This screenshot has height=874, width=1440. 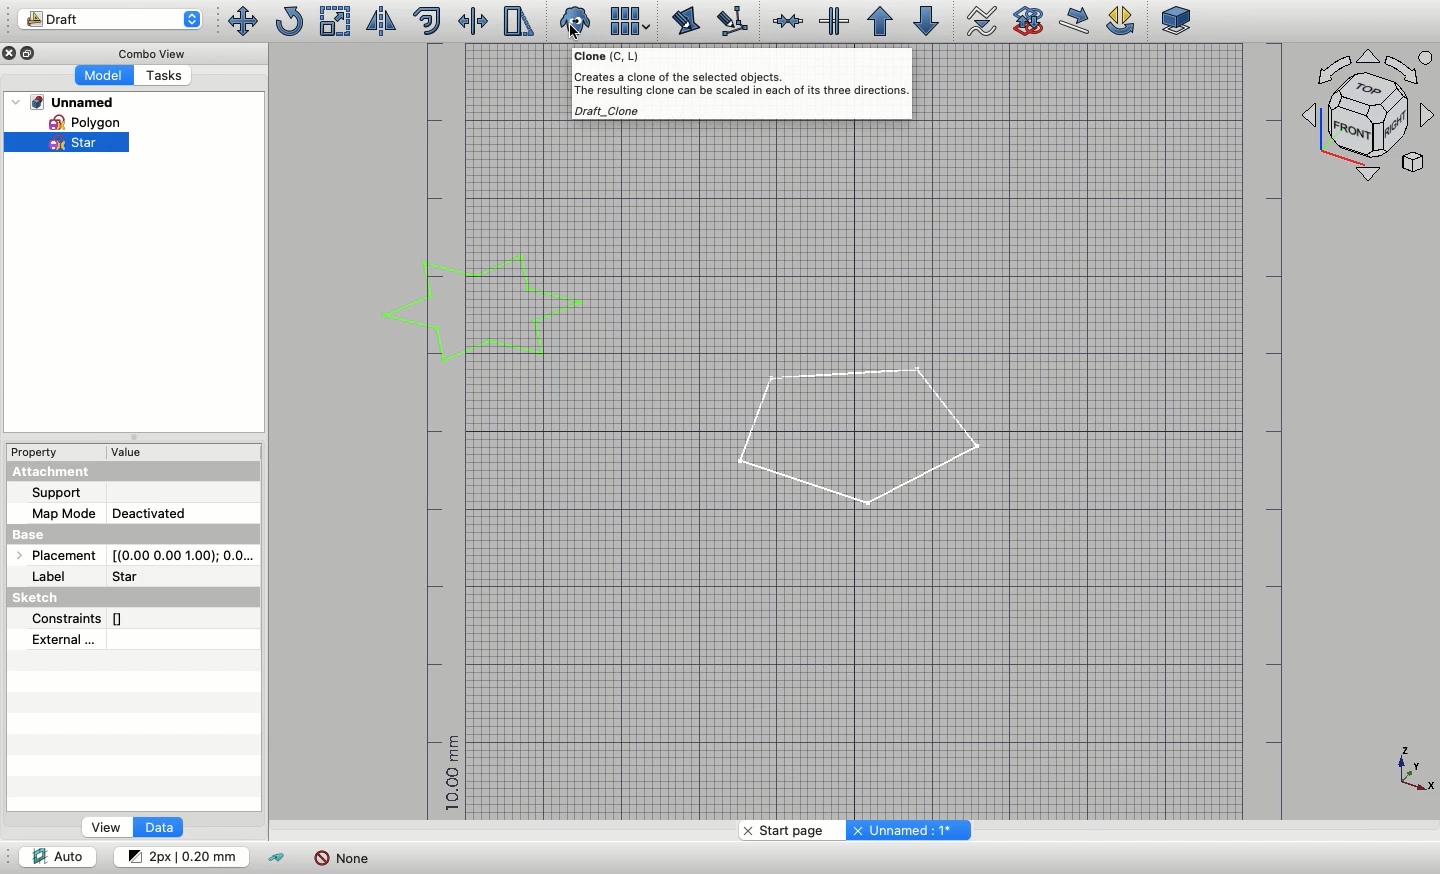 What do you see at coordinates (336, 21) in the screenshot?
I see `Scale` at bounding box center [336, 21].